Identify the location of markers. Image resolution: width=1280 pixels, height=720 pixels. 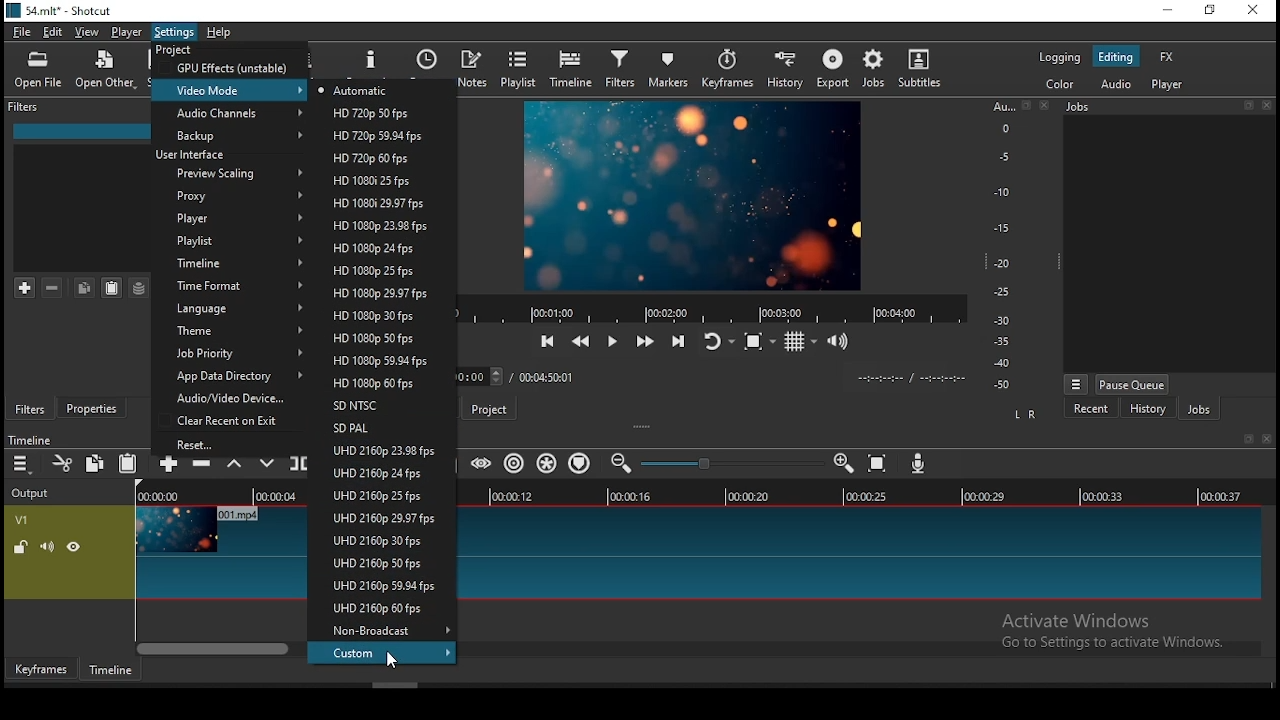
(668, 68).